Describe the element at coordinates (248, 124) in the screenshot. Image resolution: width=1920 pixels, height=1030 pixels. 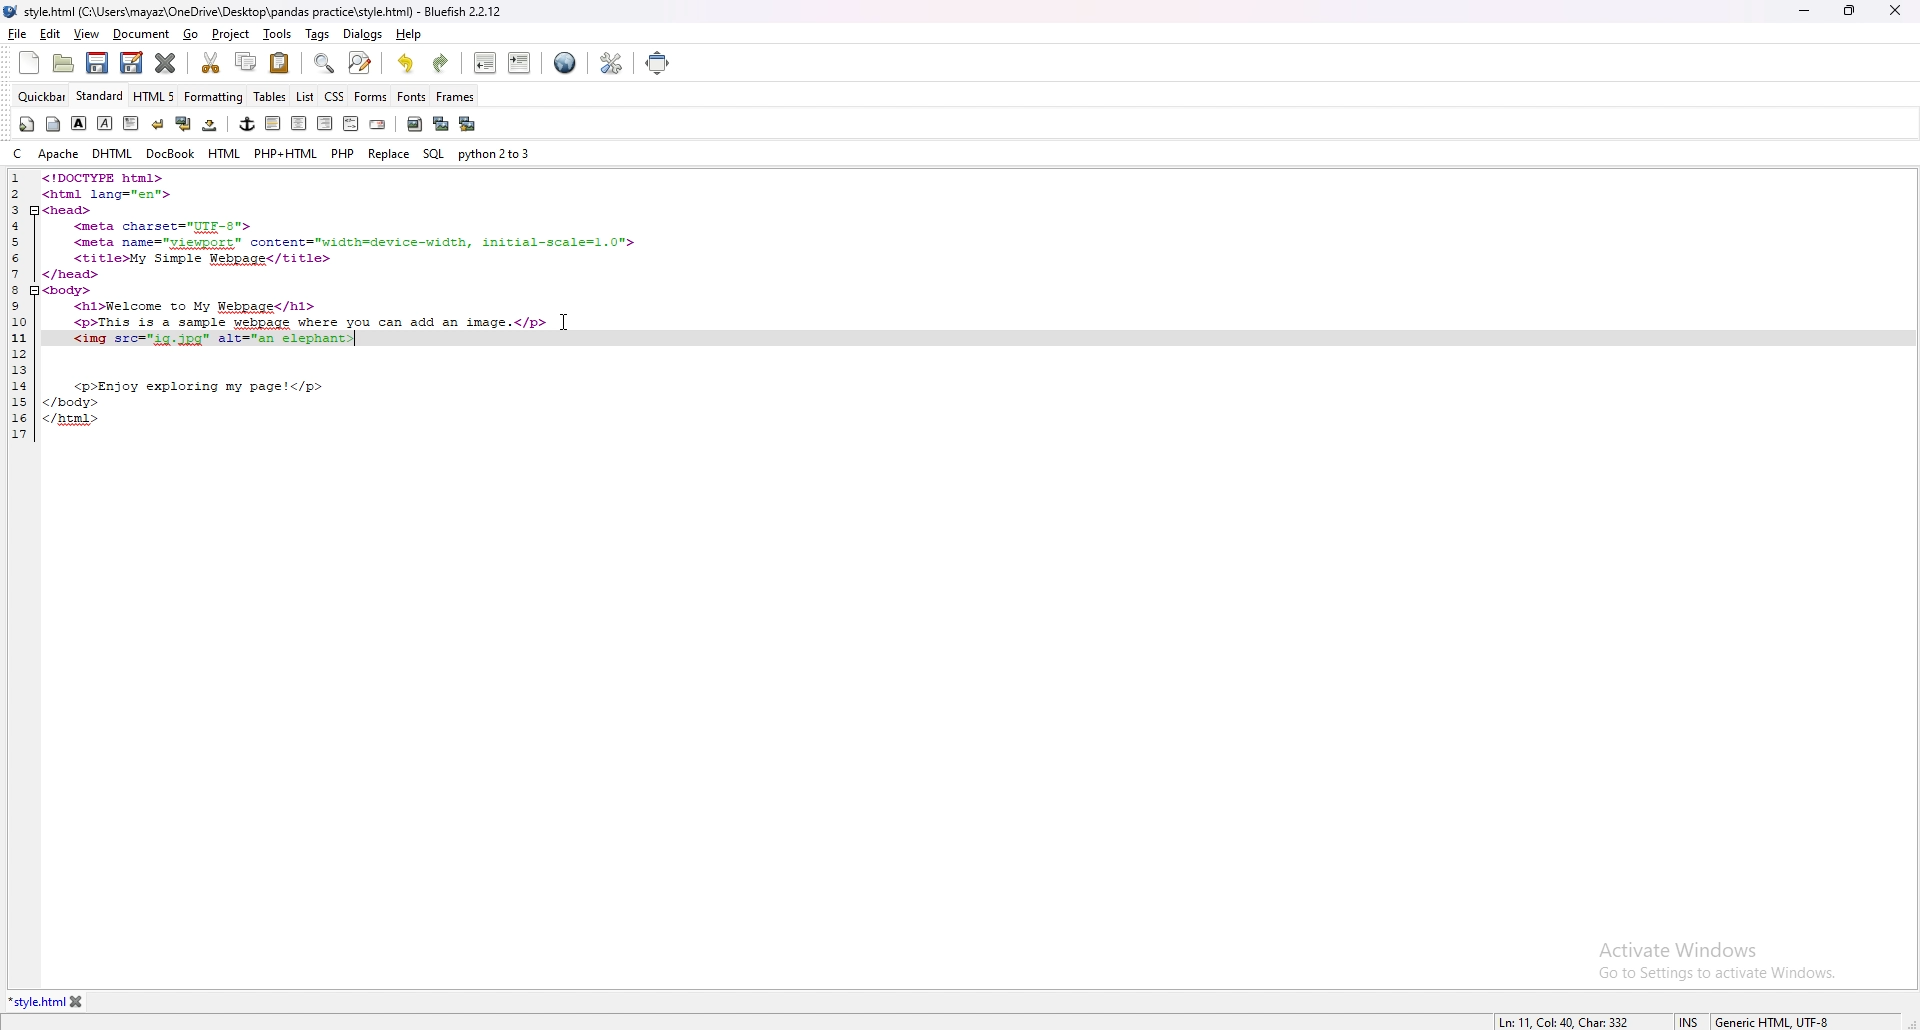
I see `anchor` at that location.